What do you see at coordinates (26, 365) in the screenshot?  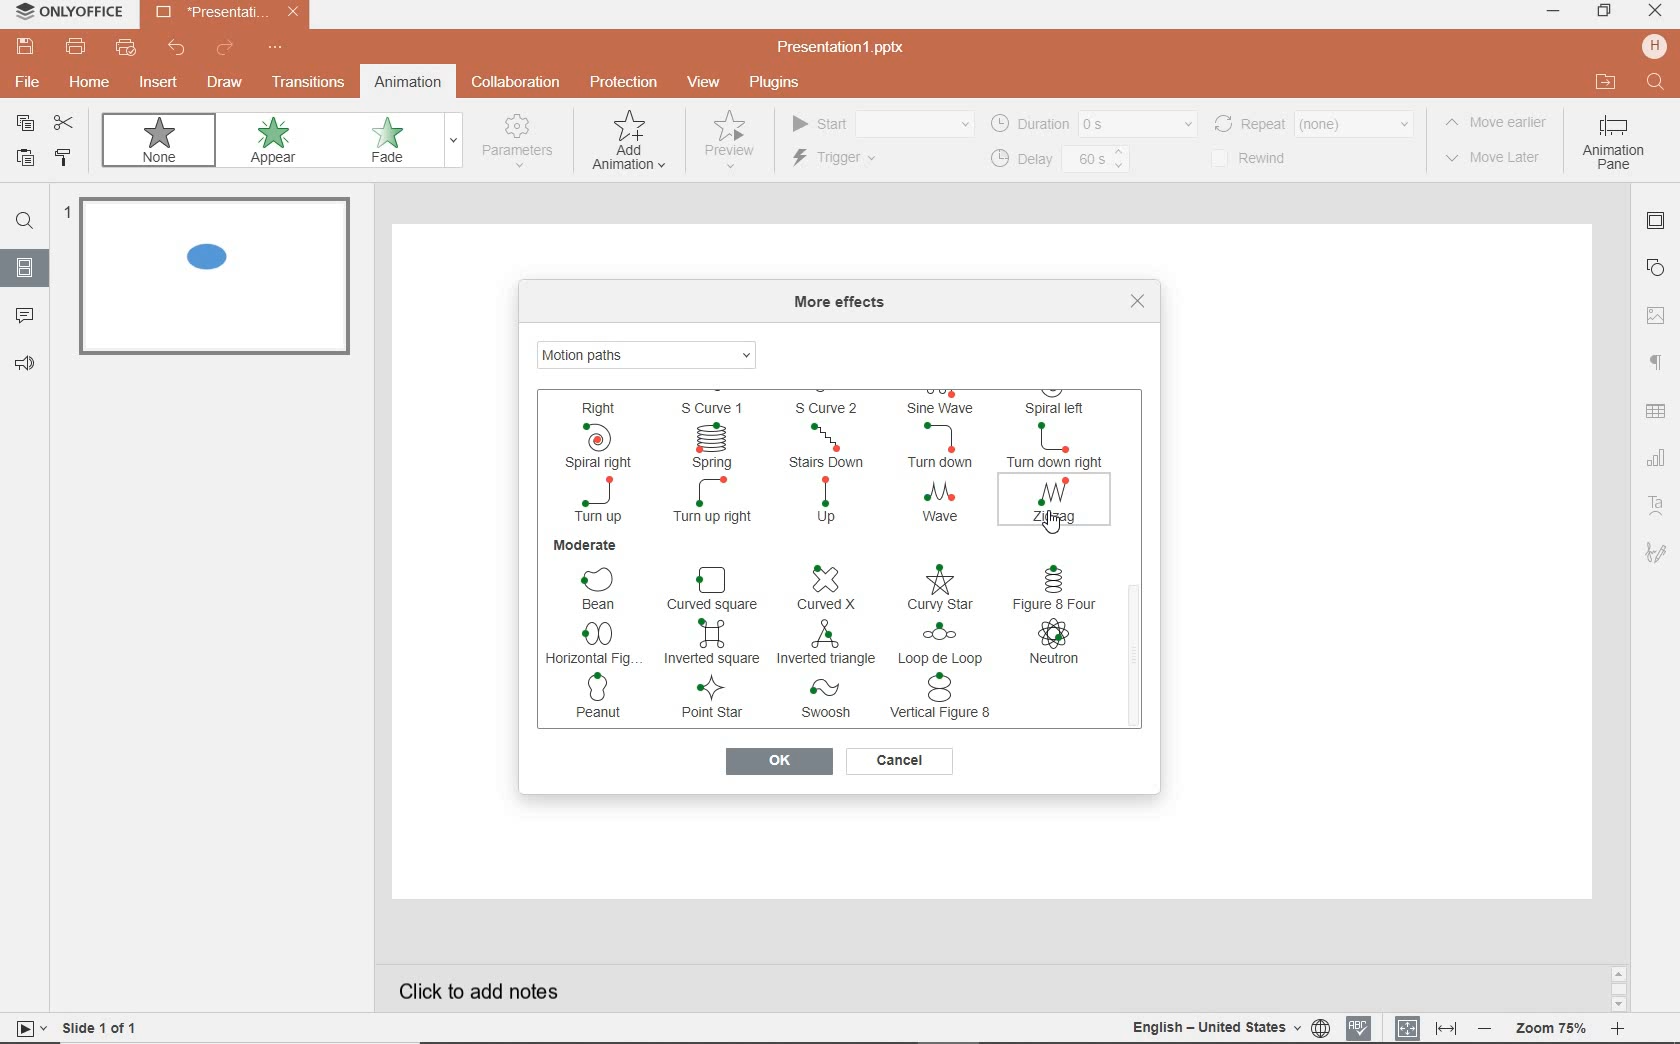 I see `feedback & support` at bounding box center [26, 365].